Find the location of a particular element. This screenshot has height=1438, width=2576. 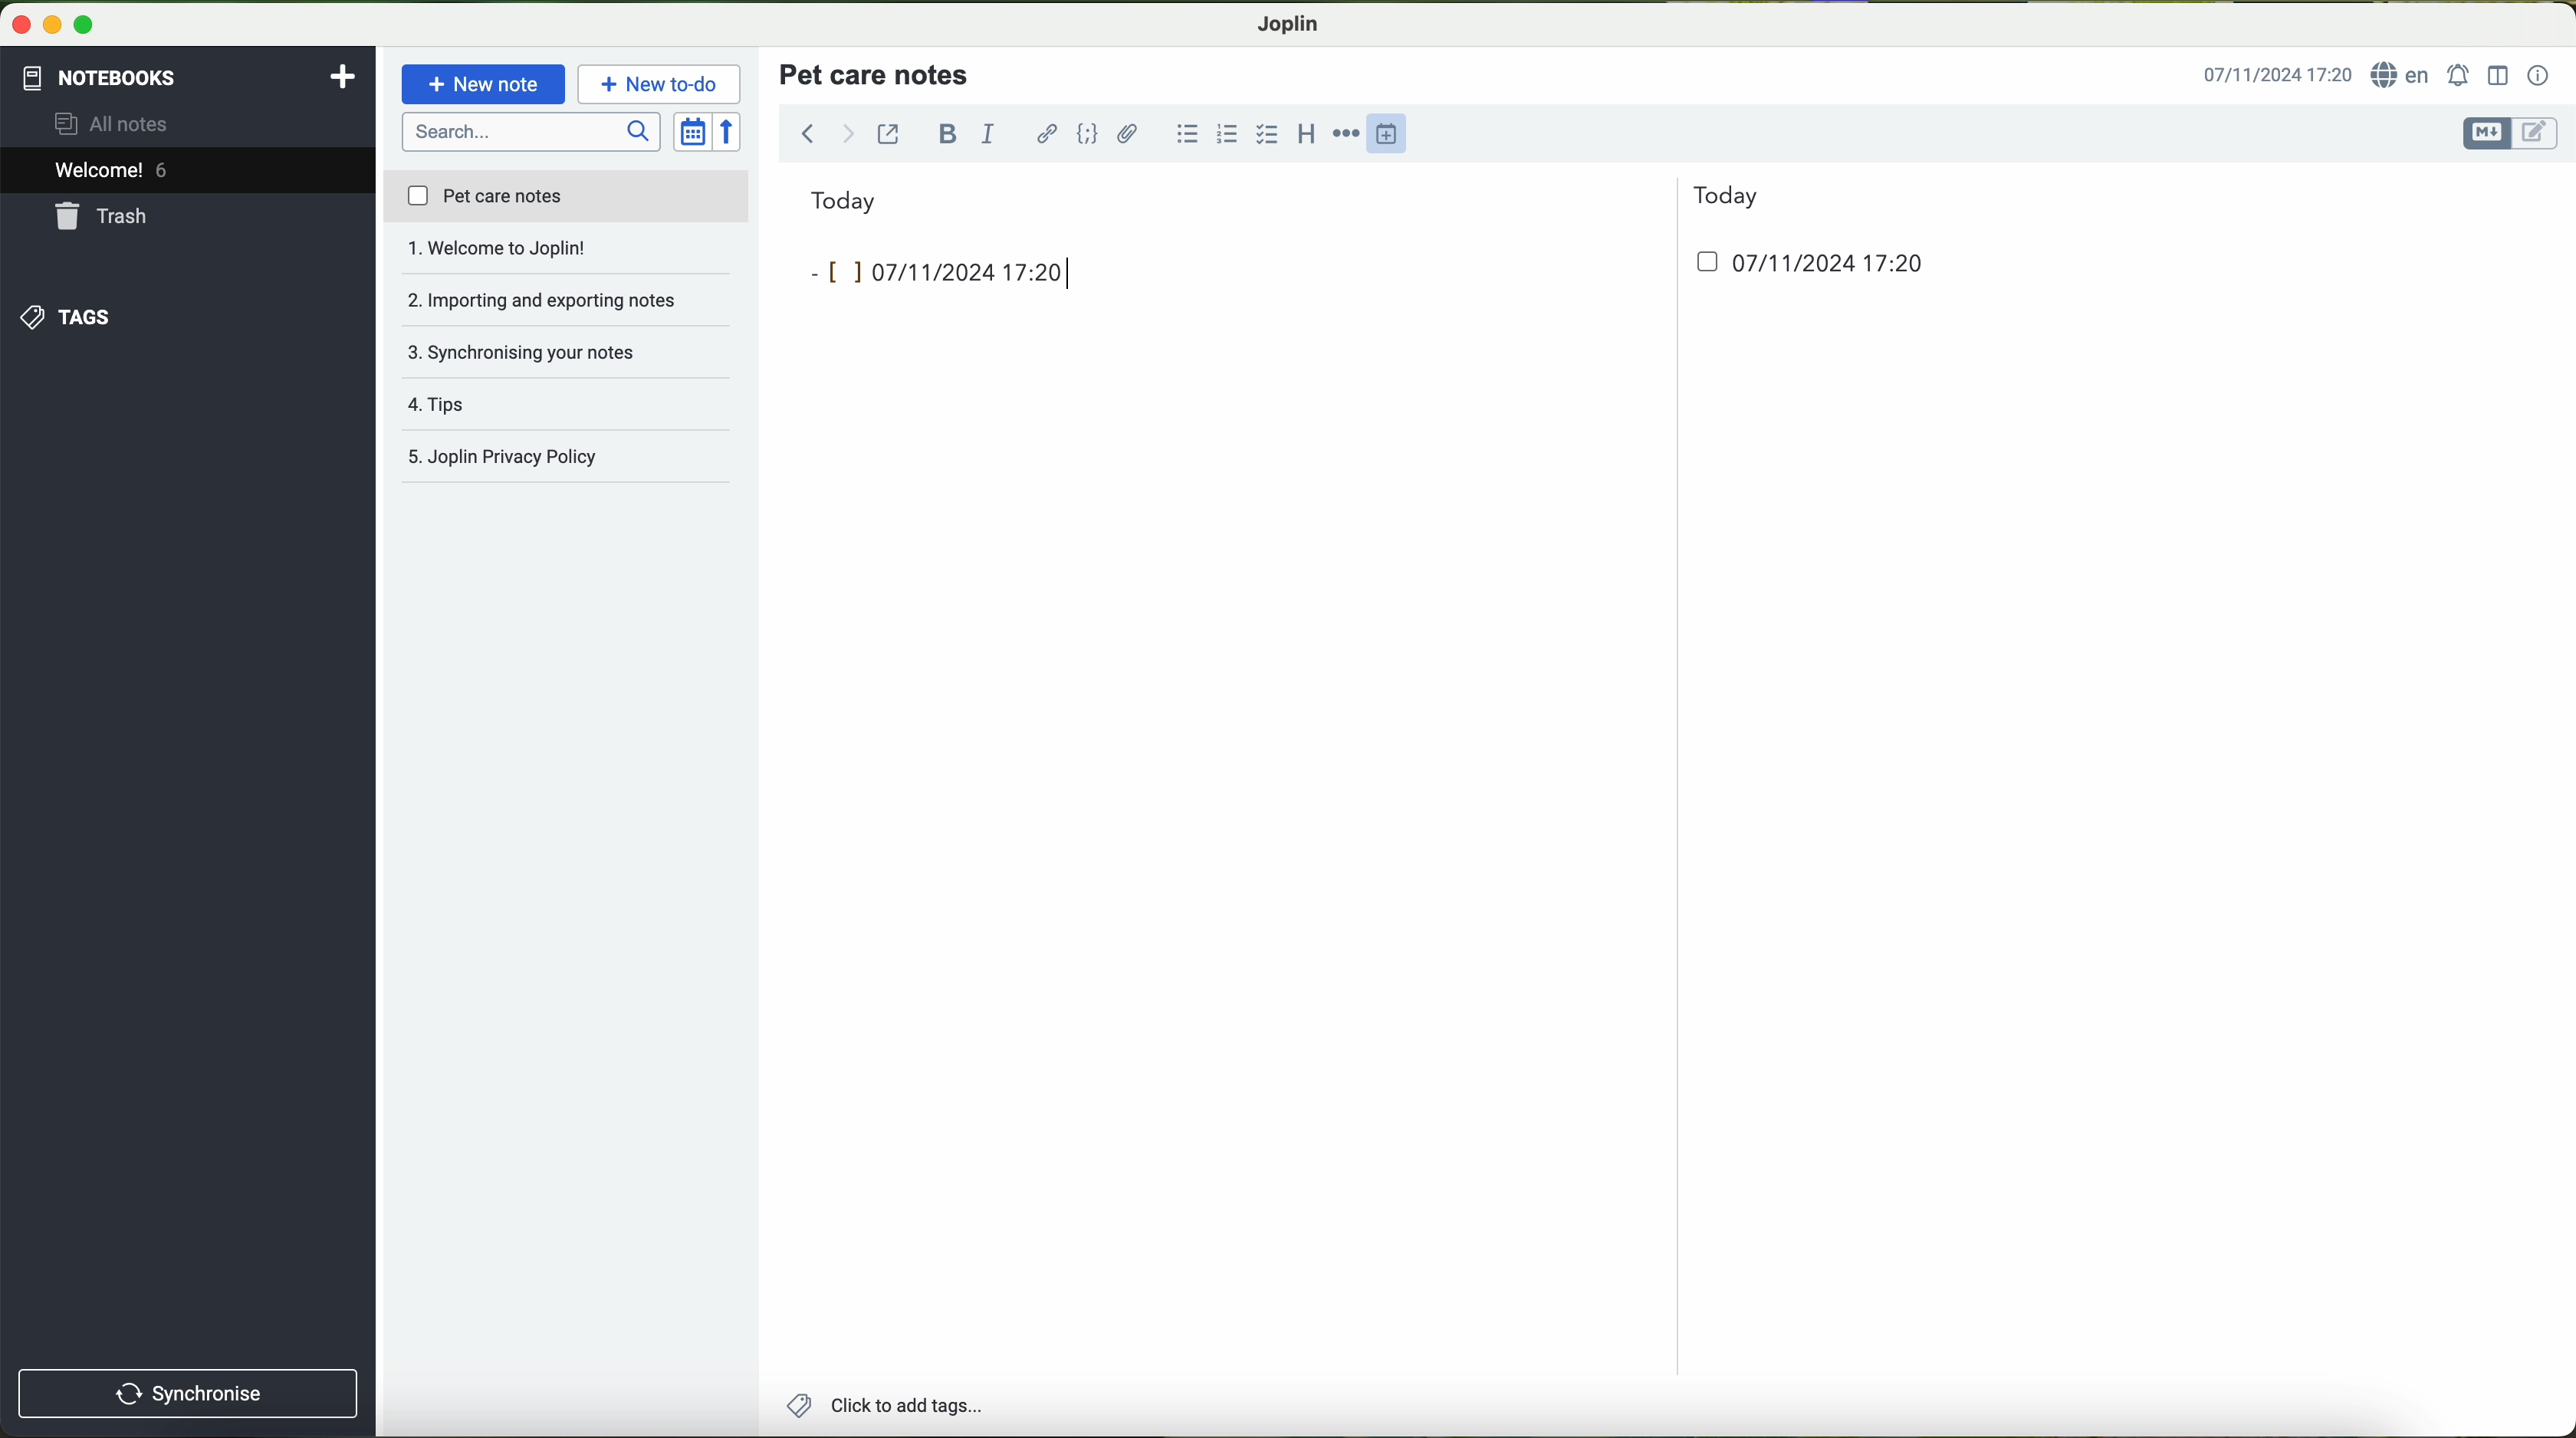

today is located at coordinates (1285, 198).